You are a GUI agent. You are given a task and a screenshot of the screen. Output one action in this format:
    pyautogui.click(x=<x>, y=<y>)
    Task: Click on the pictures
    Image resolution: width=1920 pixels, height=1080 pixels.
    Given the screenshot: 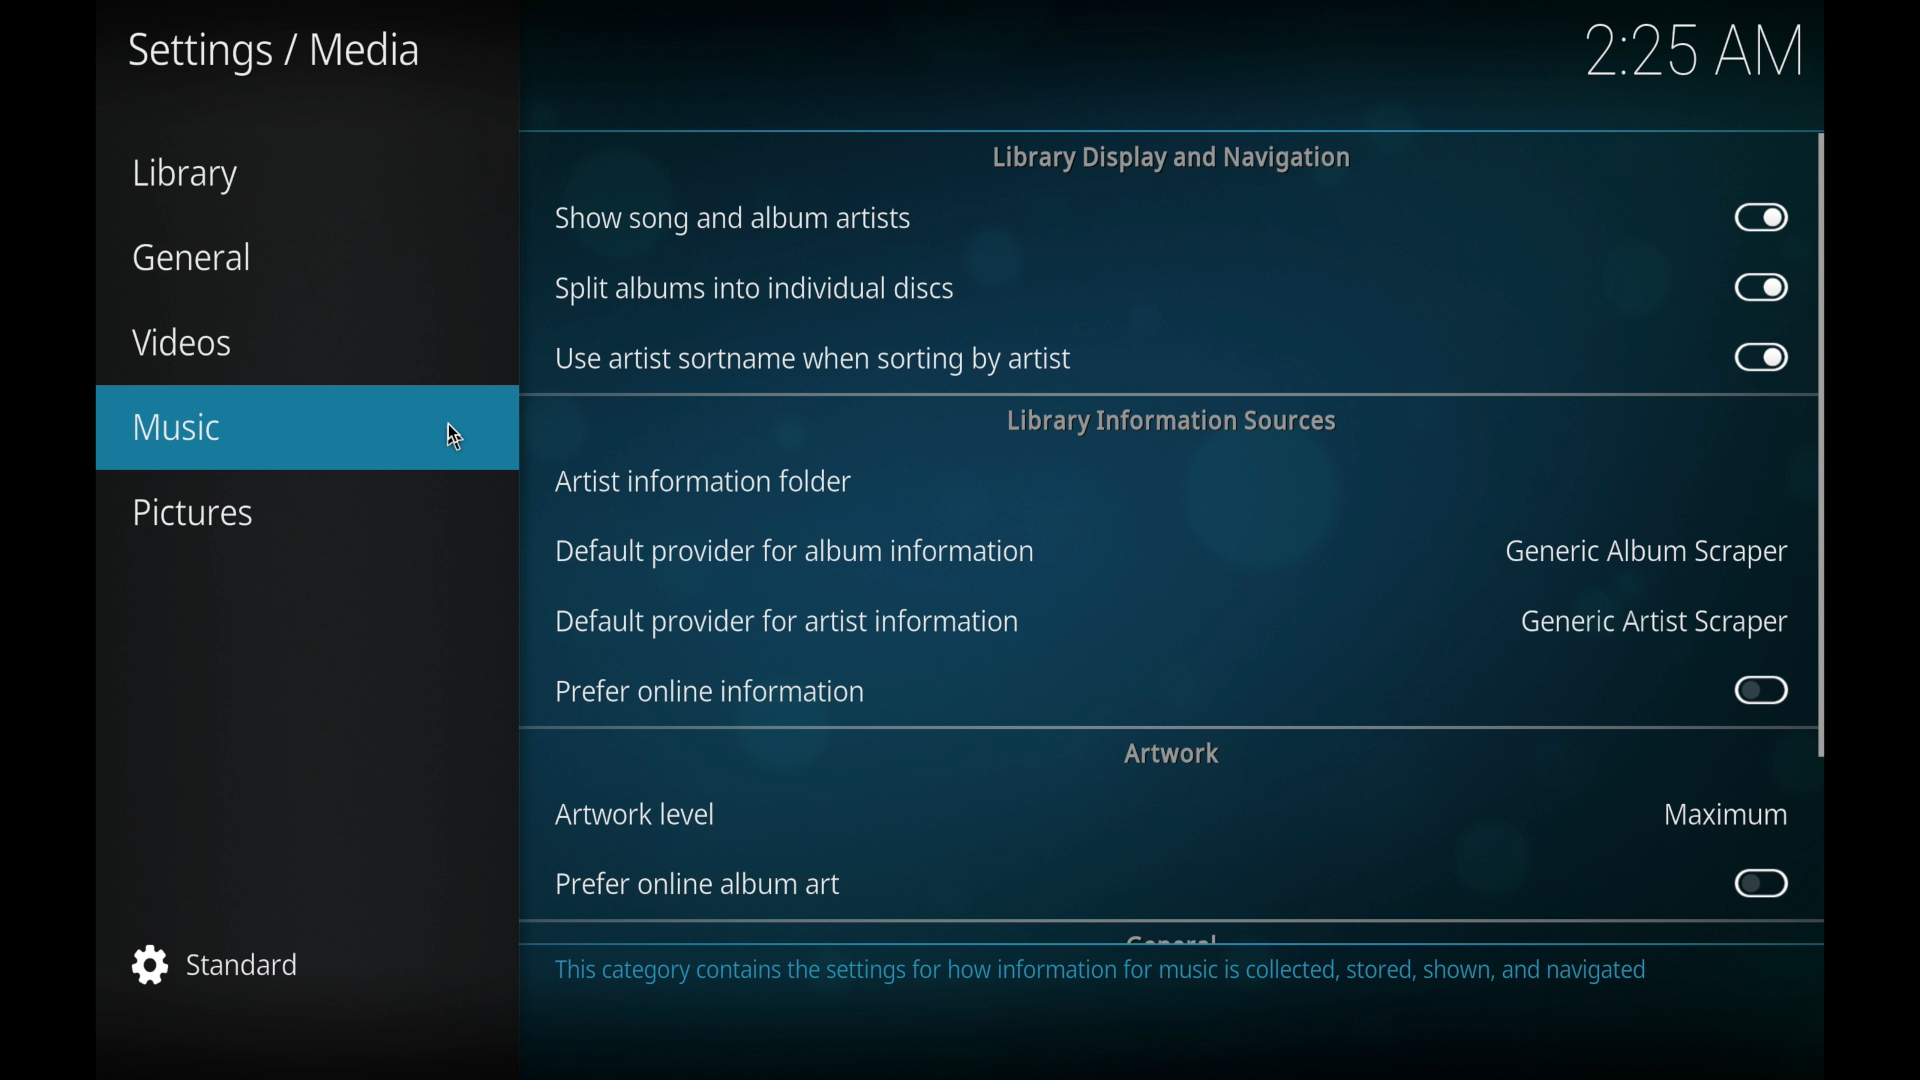 What is the action you would take?
    pyautogui.click(x=196, y=513)
    